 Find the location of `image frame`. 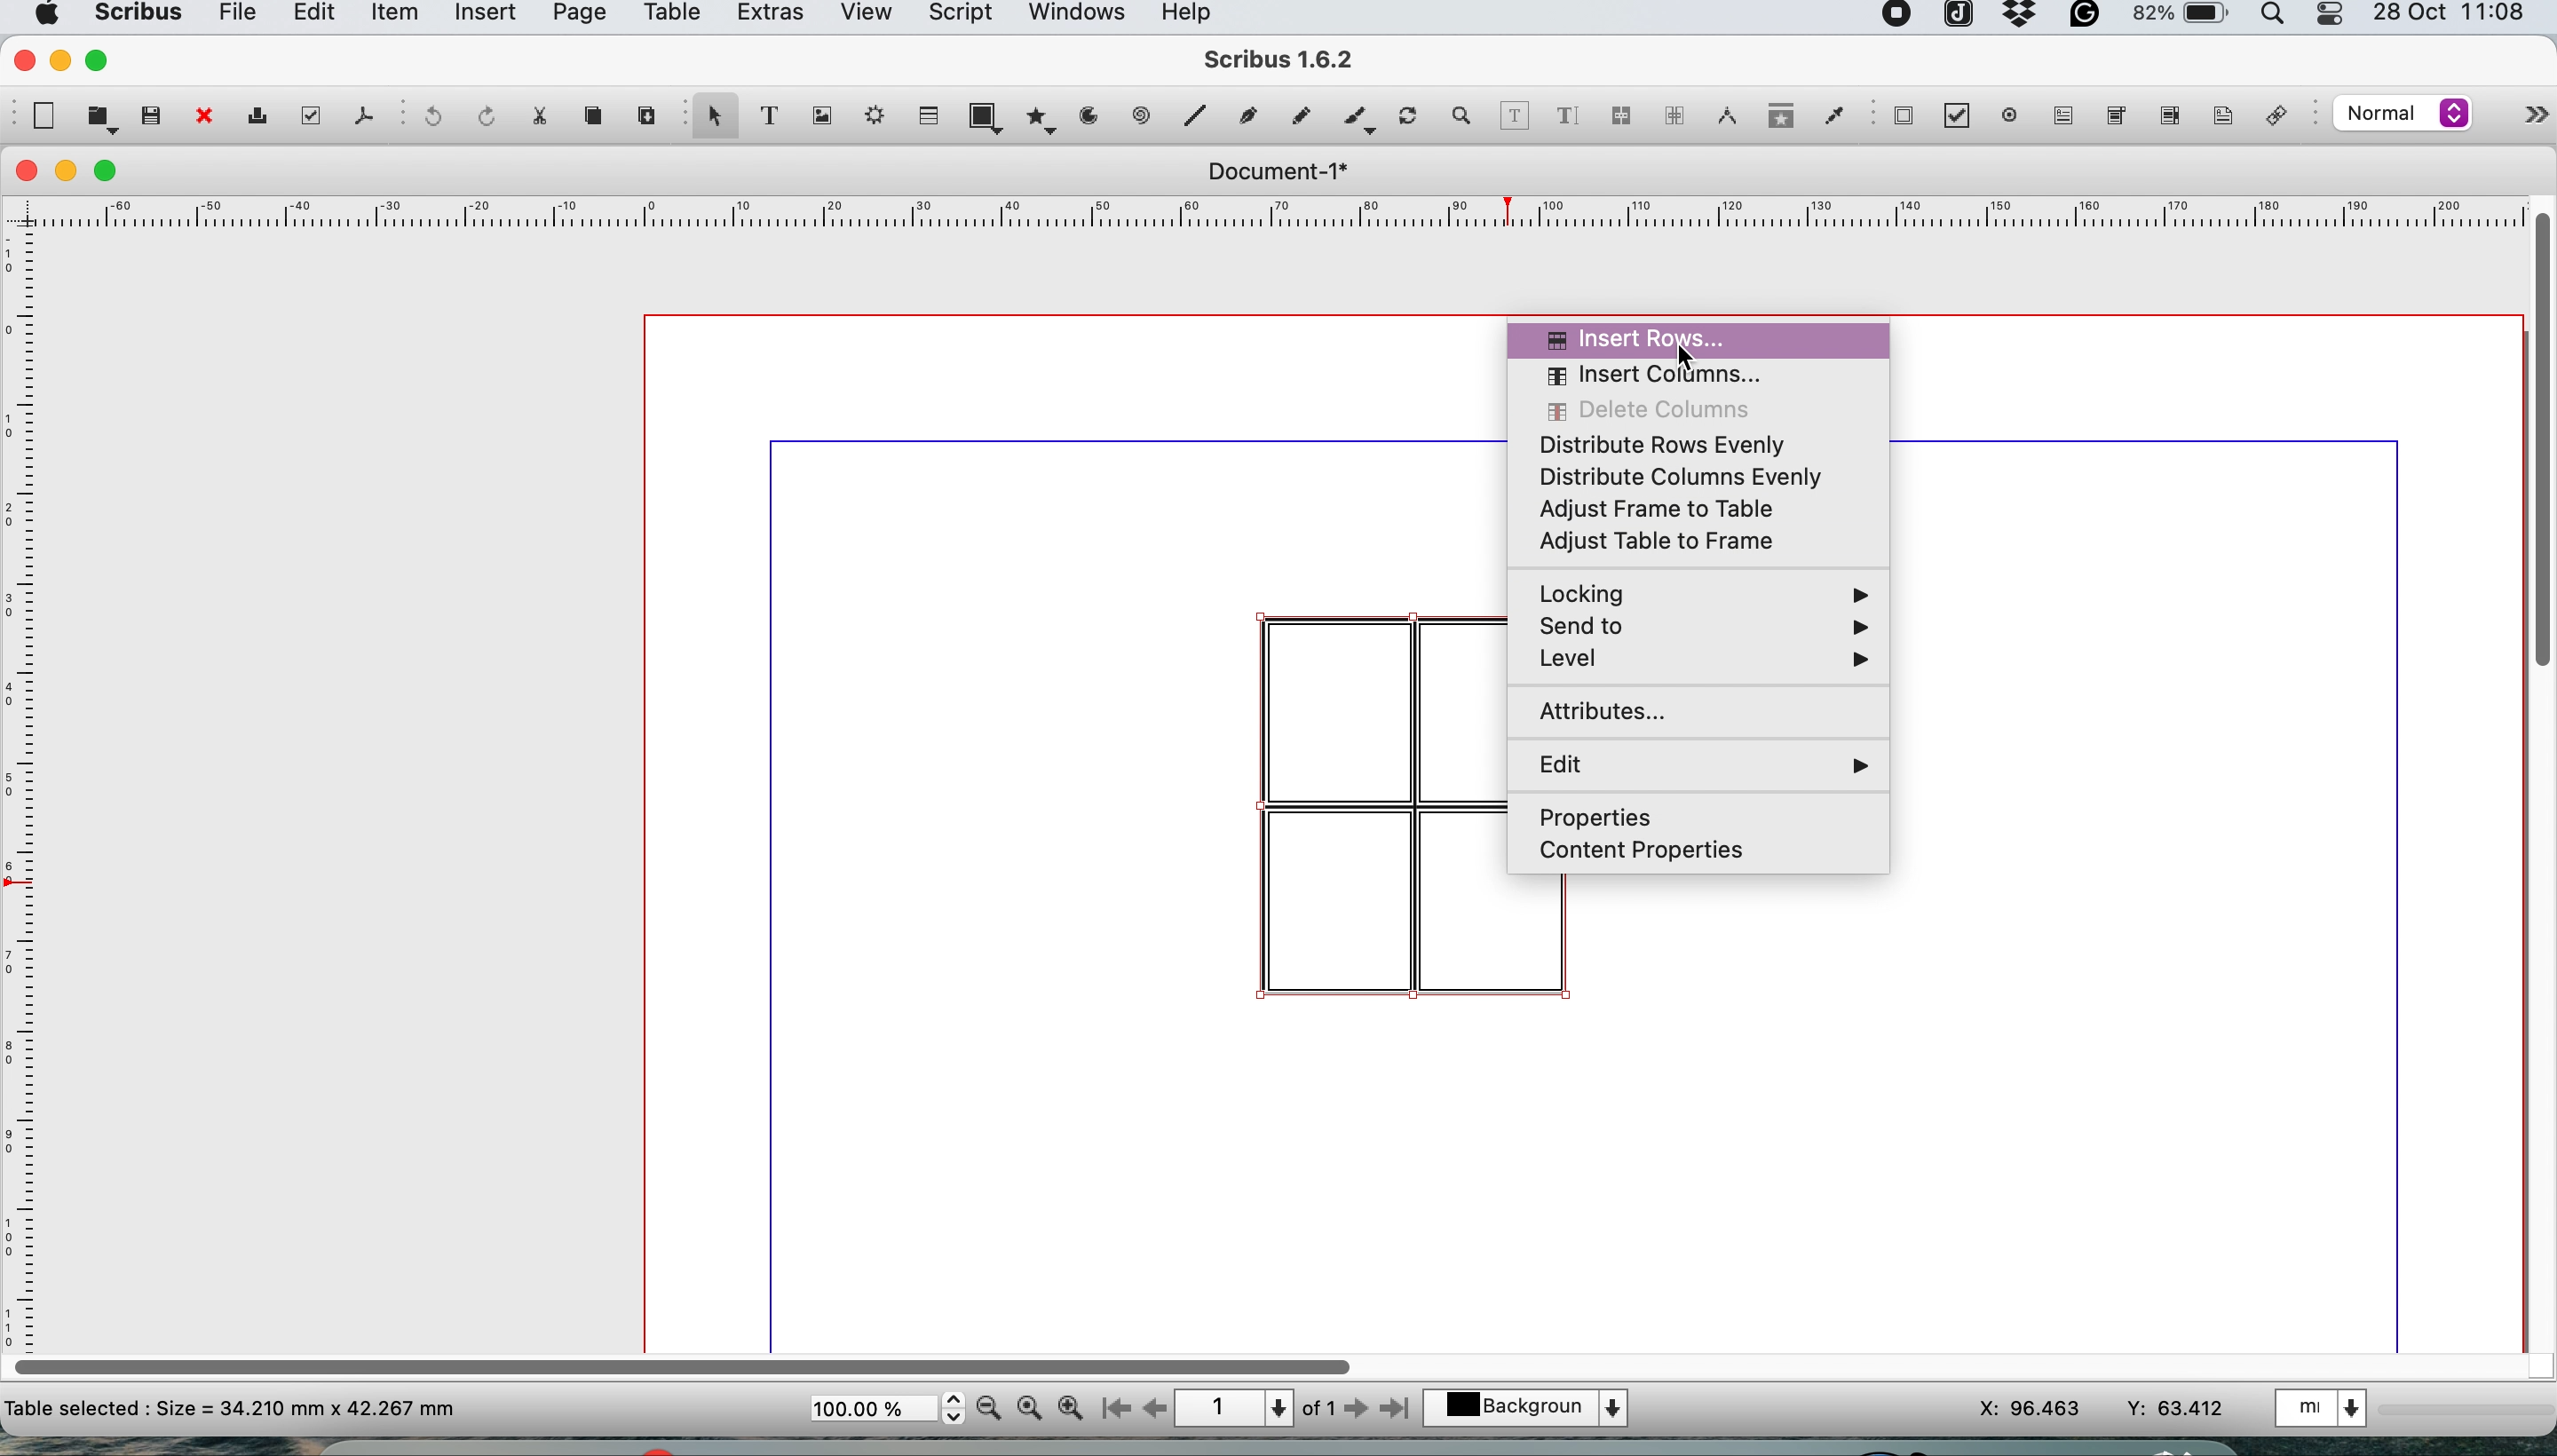

image frame is located at coordinates (818, 116).